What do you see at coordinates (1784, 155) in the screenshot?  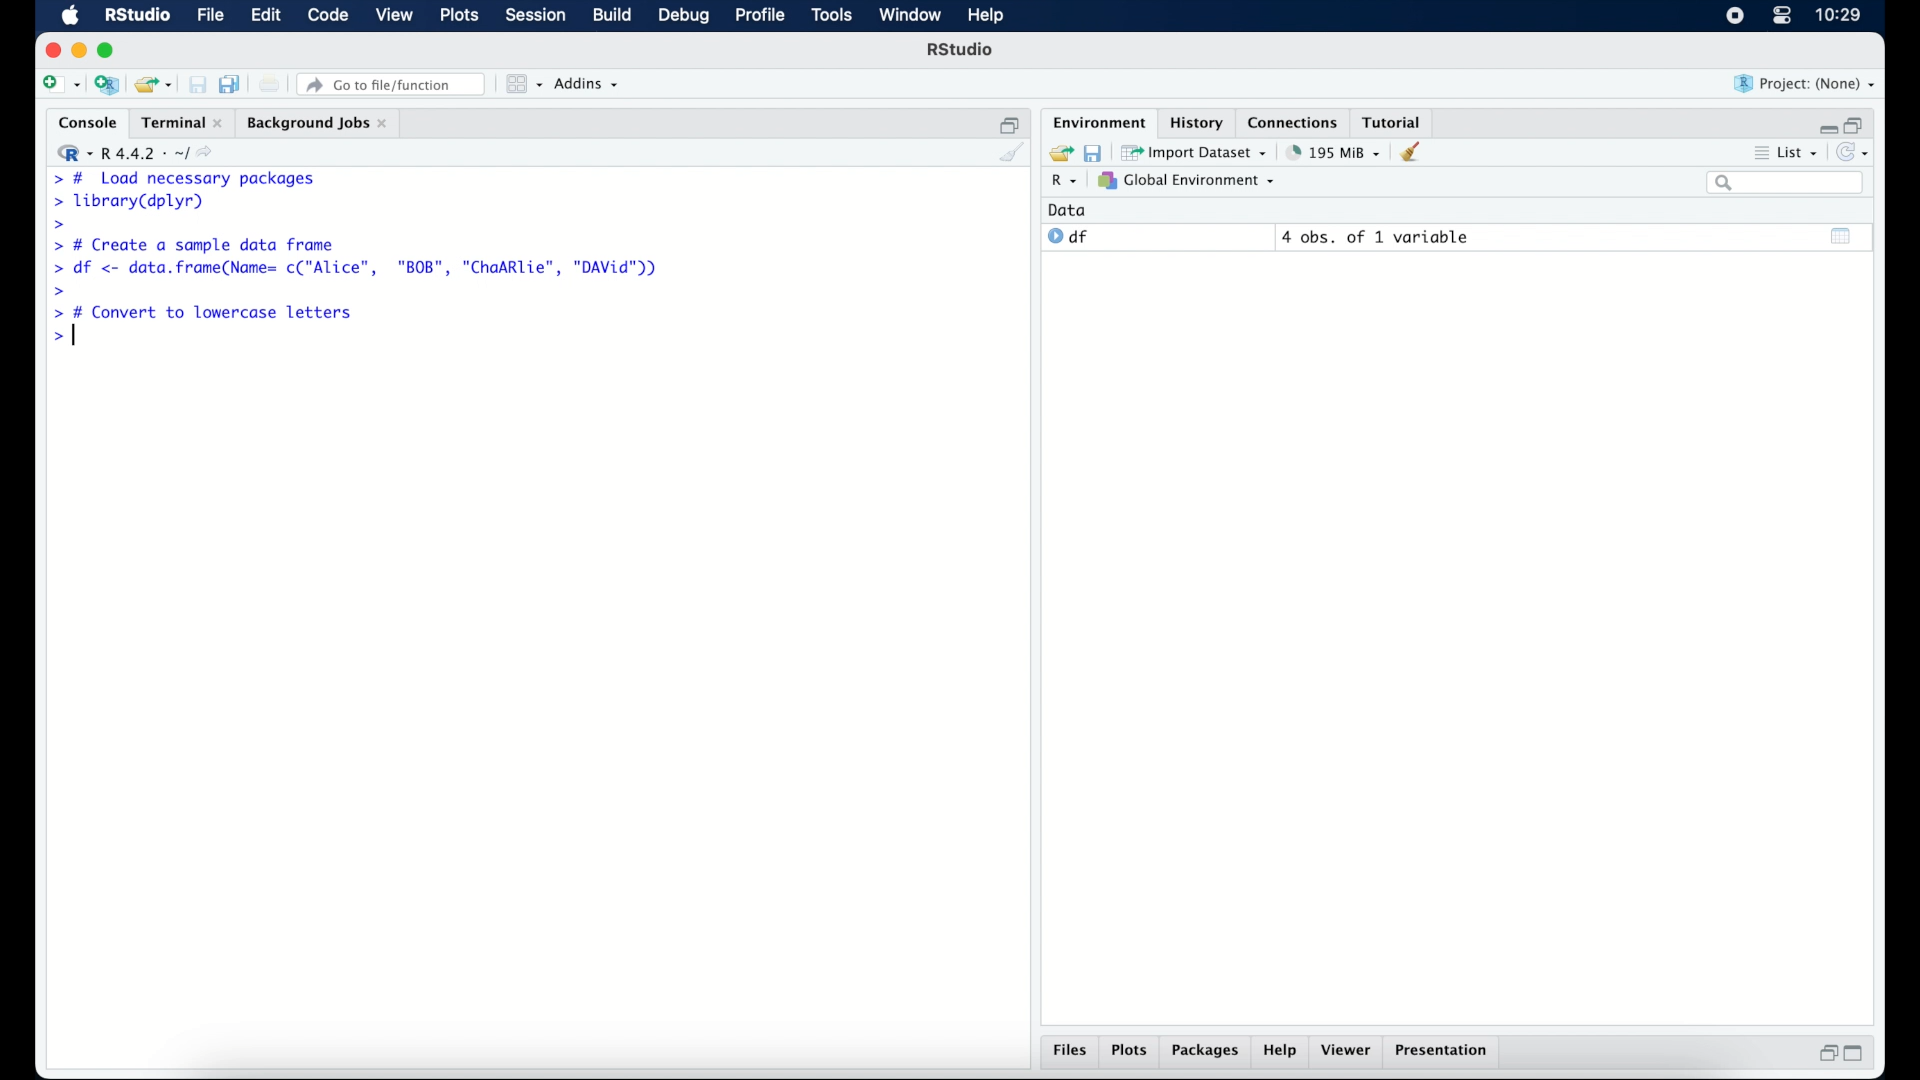 I see `list` at bounding box center [1784, 155].